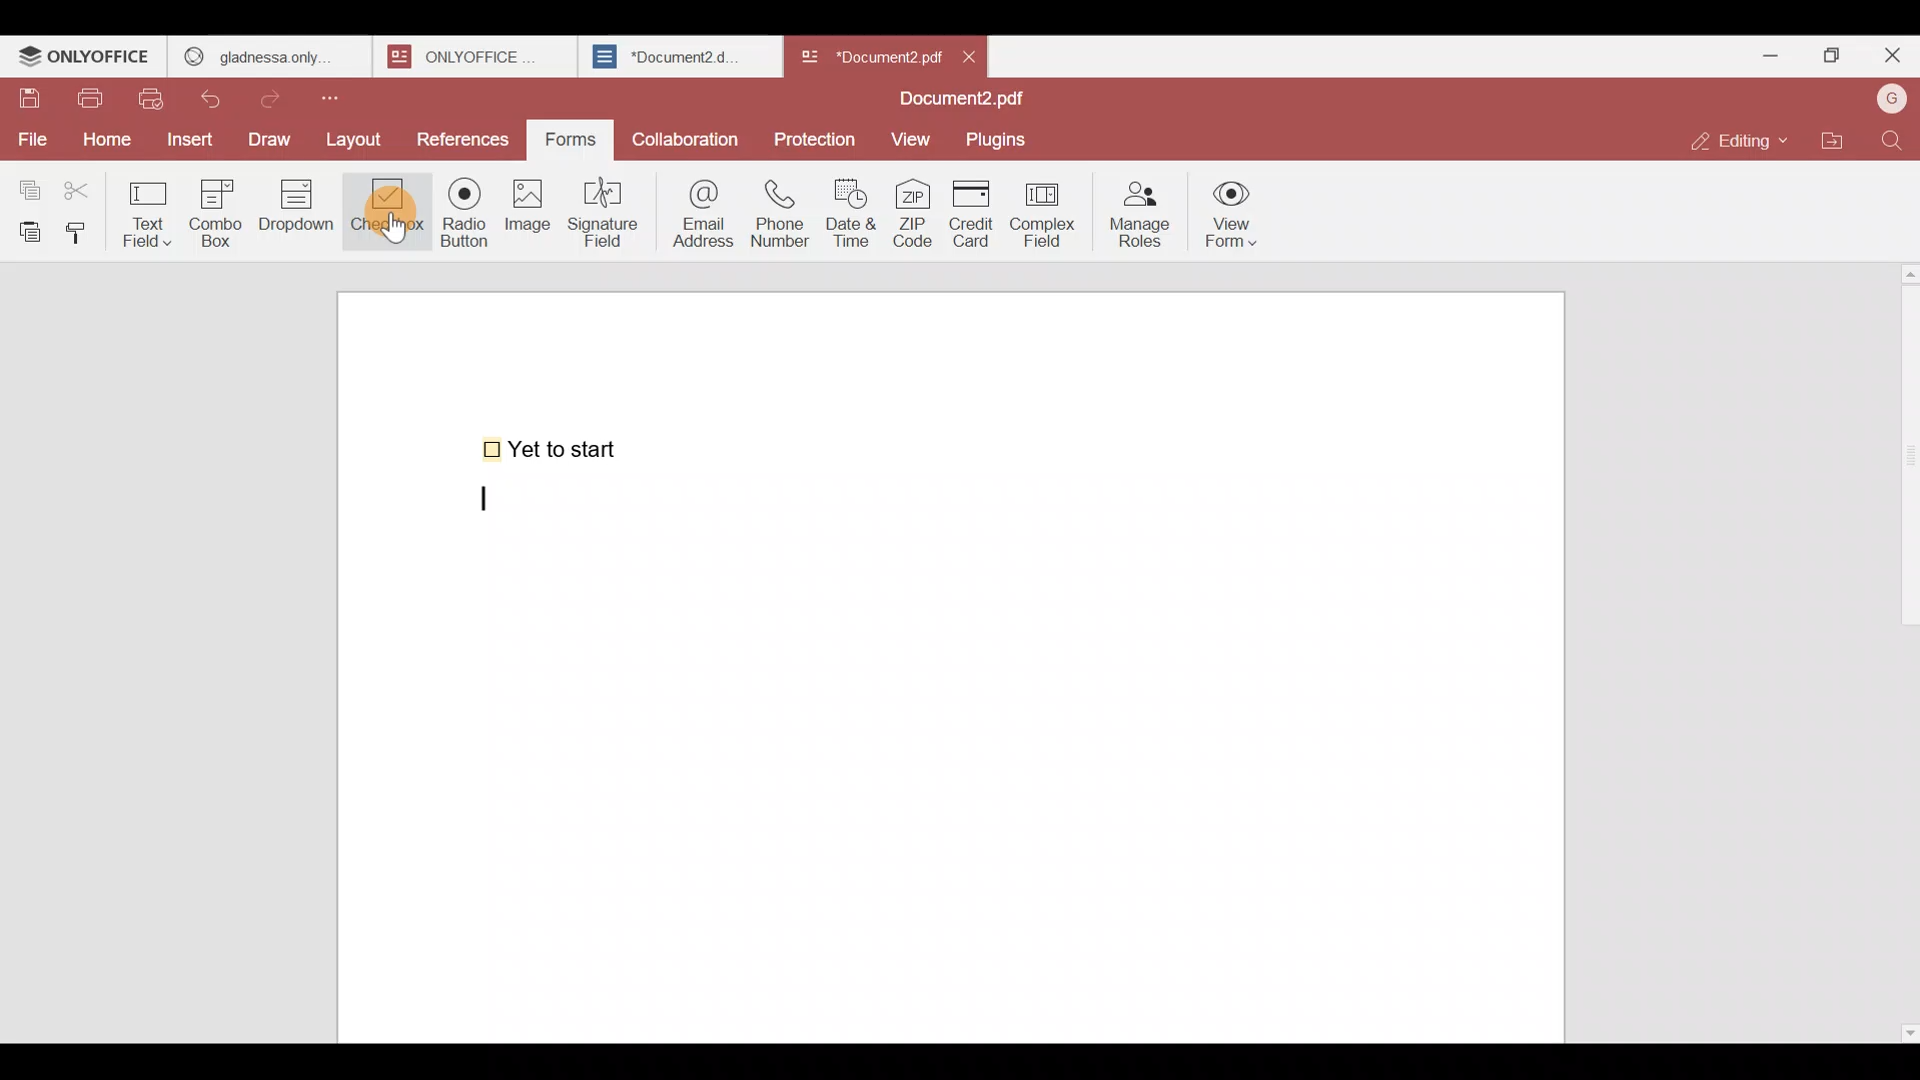  What do you see at coordinates (275, 137) in the screenshot?
I see `Draw` at bounding box center [275, 137].